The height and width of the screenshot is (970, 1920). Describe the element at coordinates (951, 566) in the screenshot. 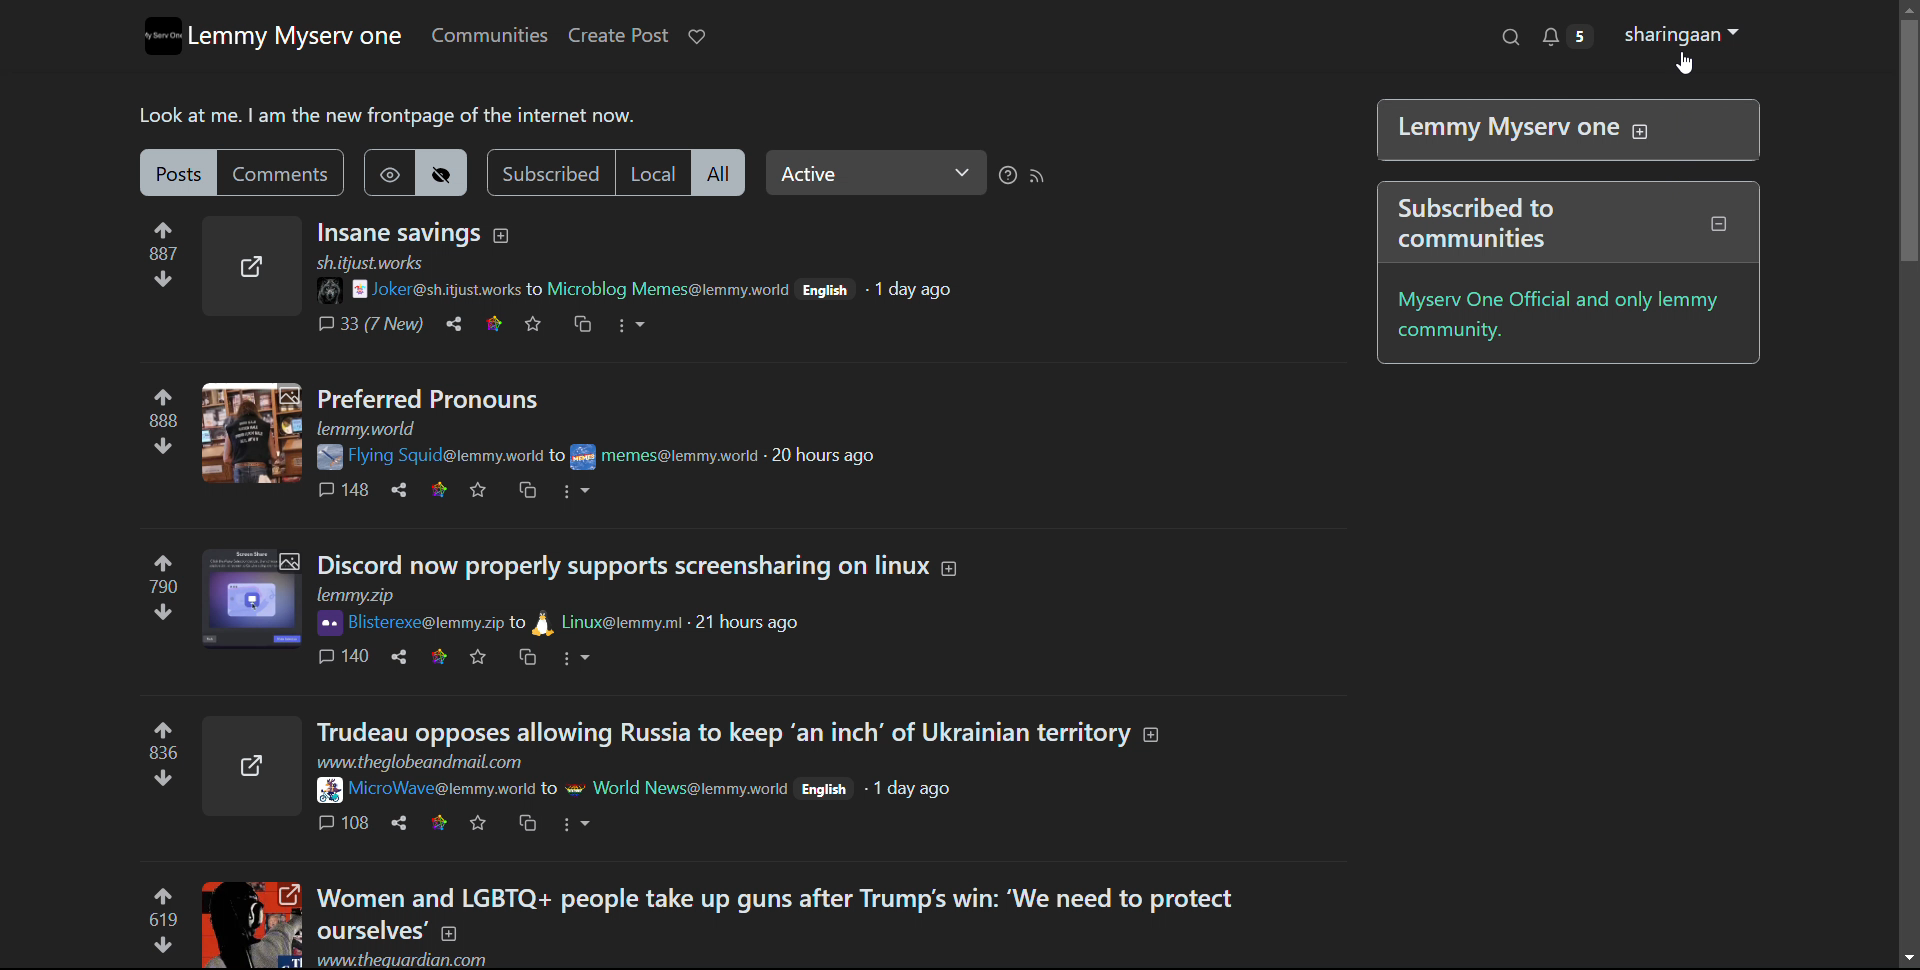

I see `expand` at that location.